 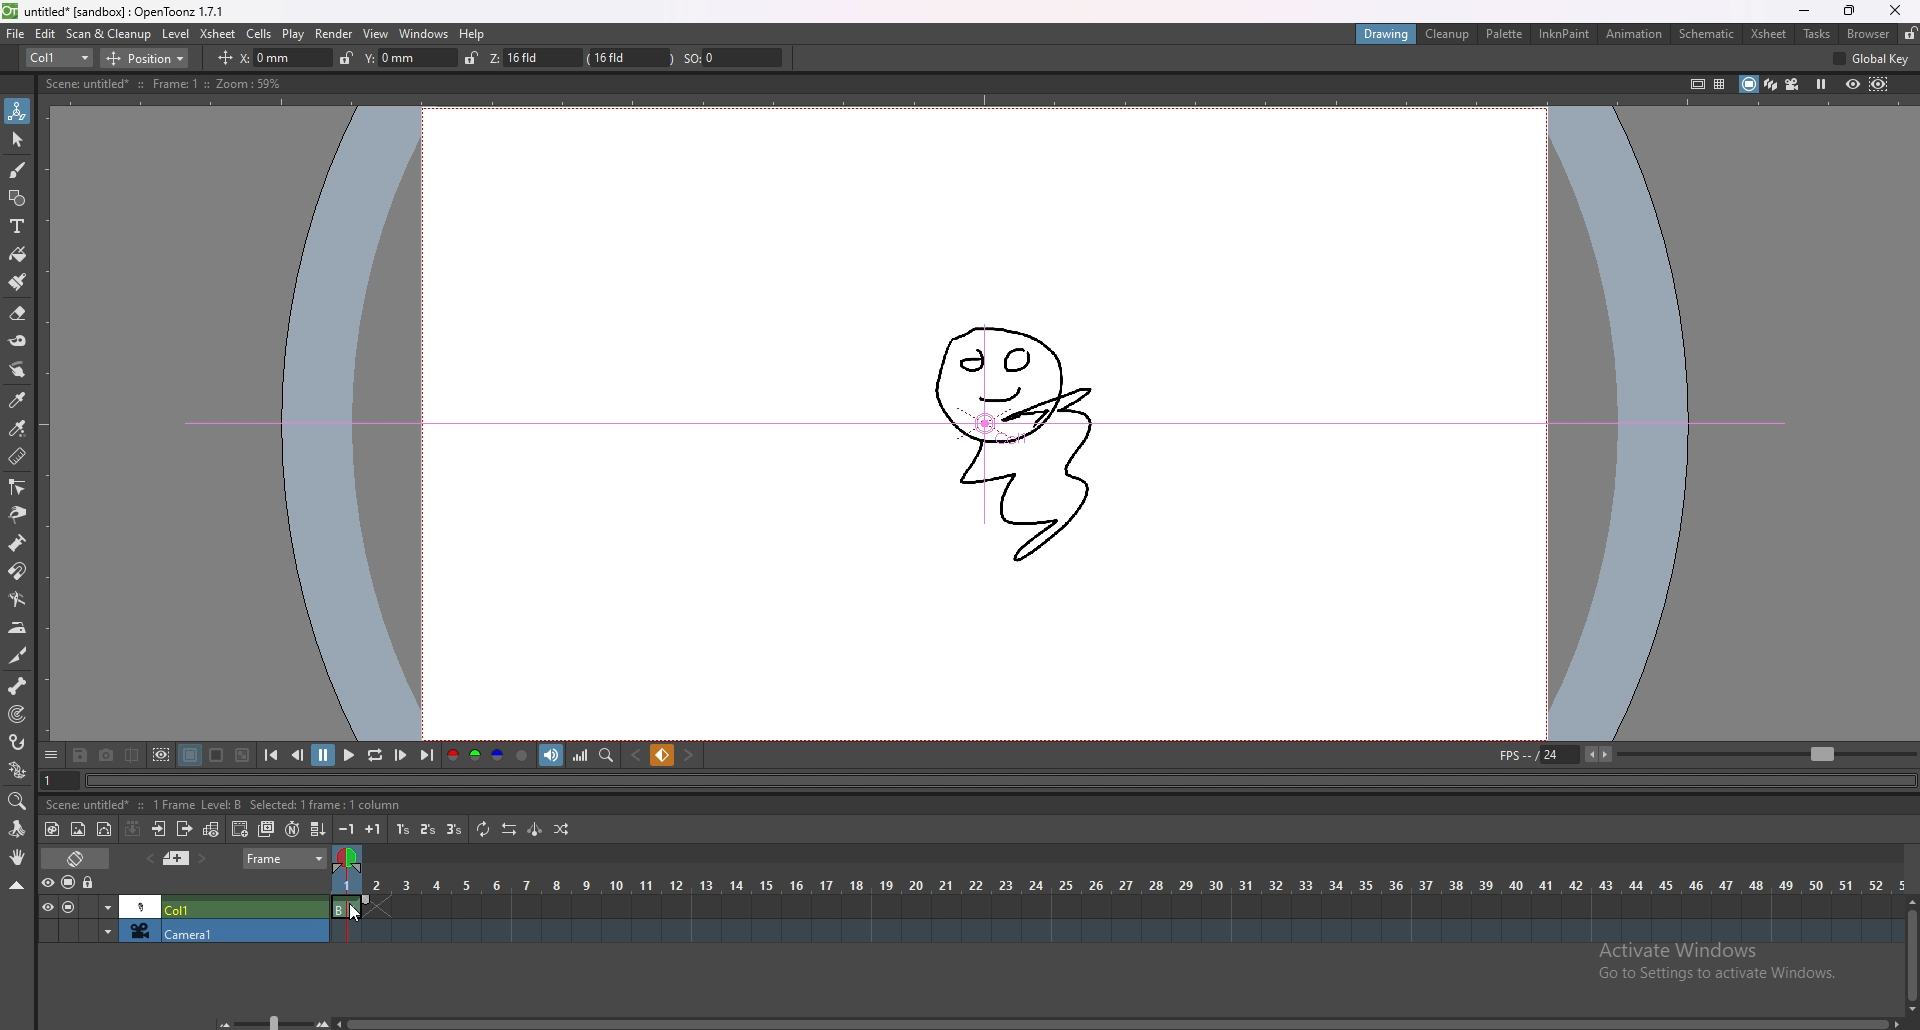 What do you see at coordinates (377, 34) in the screenshot?
I see `view` at bounding box center [377, 34].